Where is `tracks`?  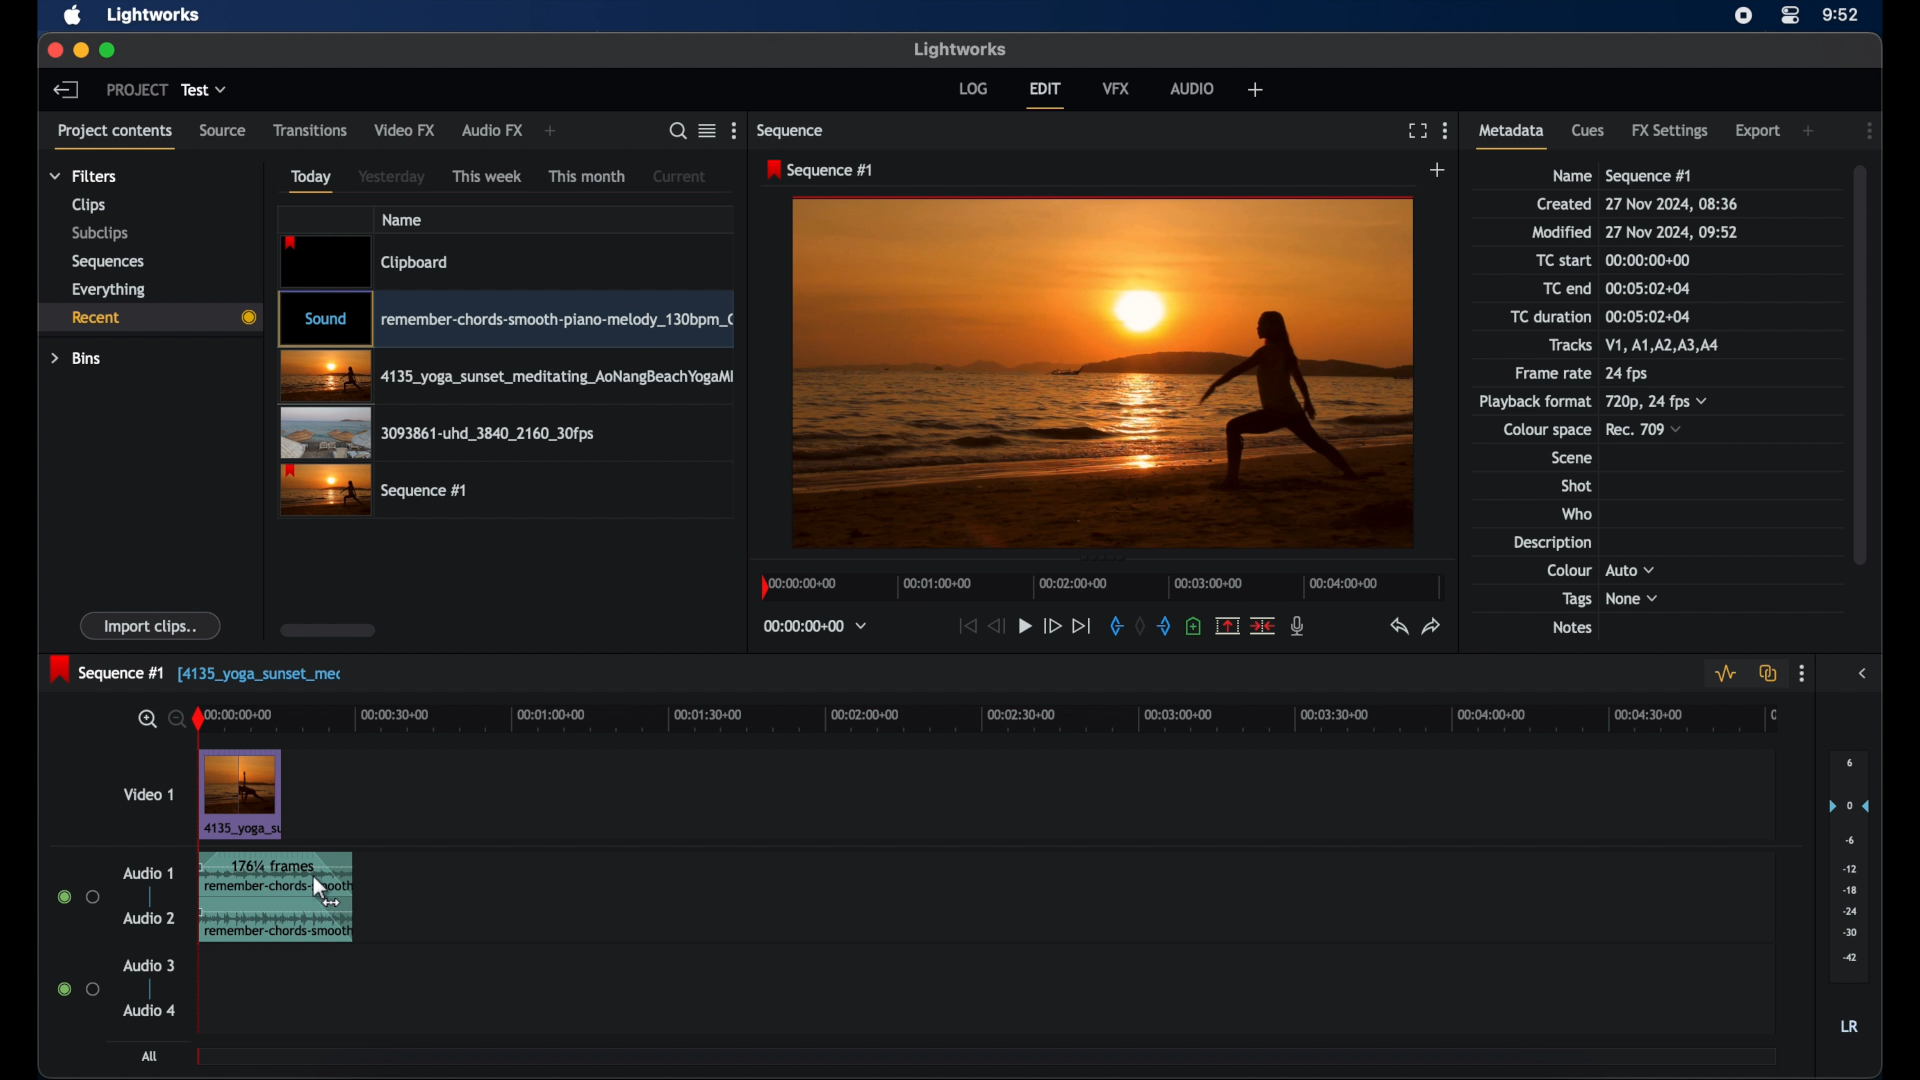
tracks is located at coordinates (1570, 345).